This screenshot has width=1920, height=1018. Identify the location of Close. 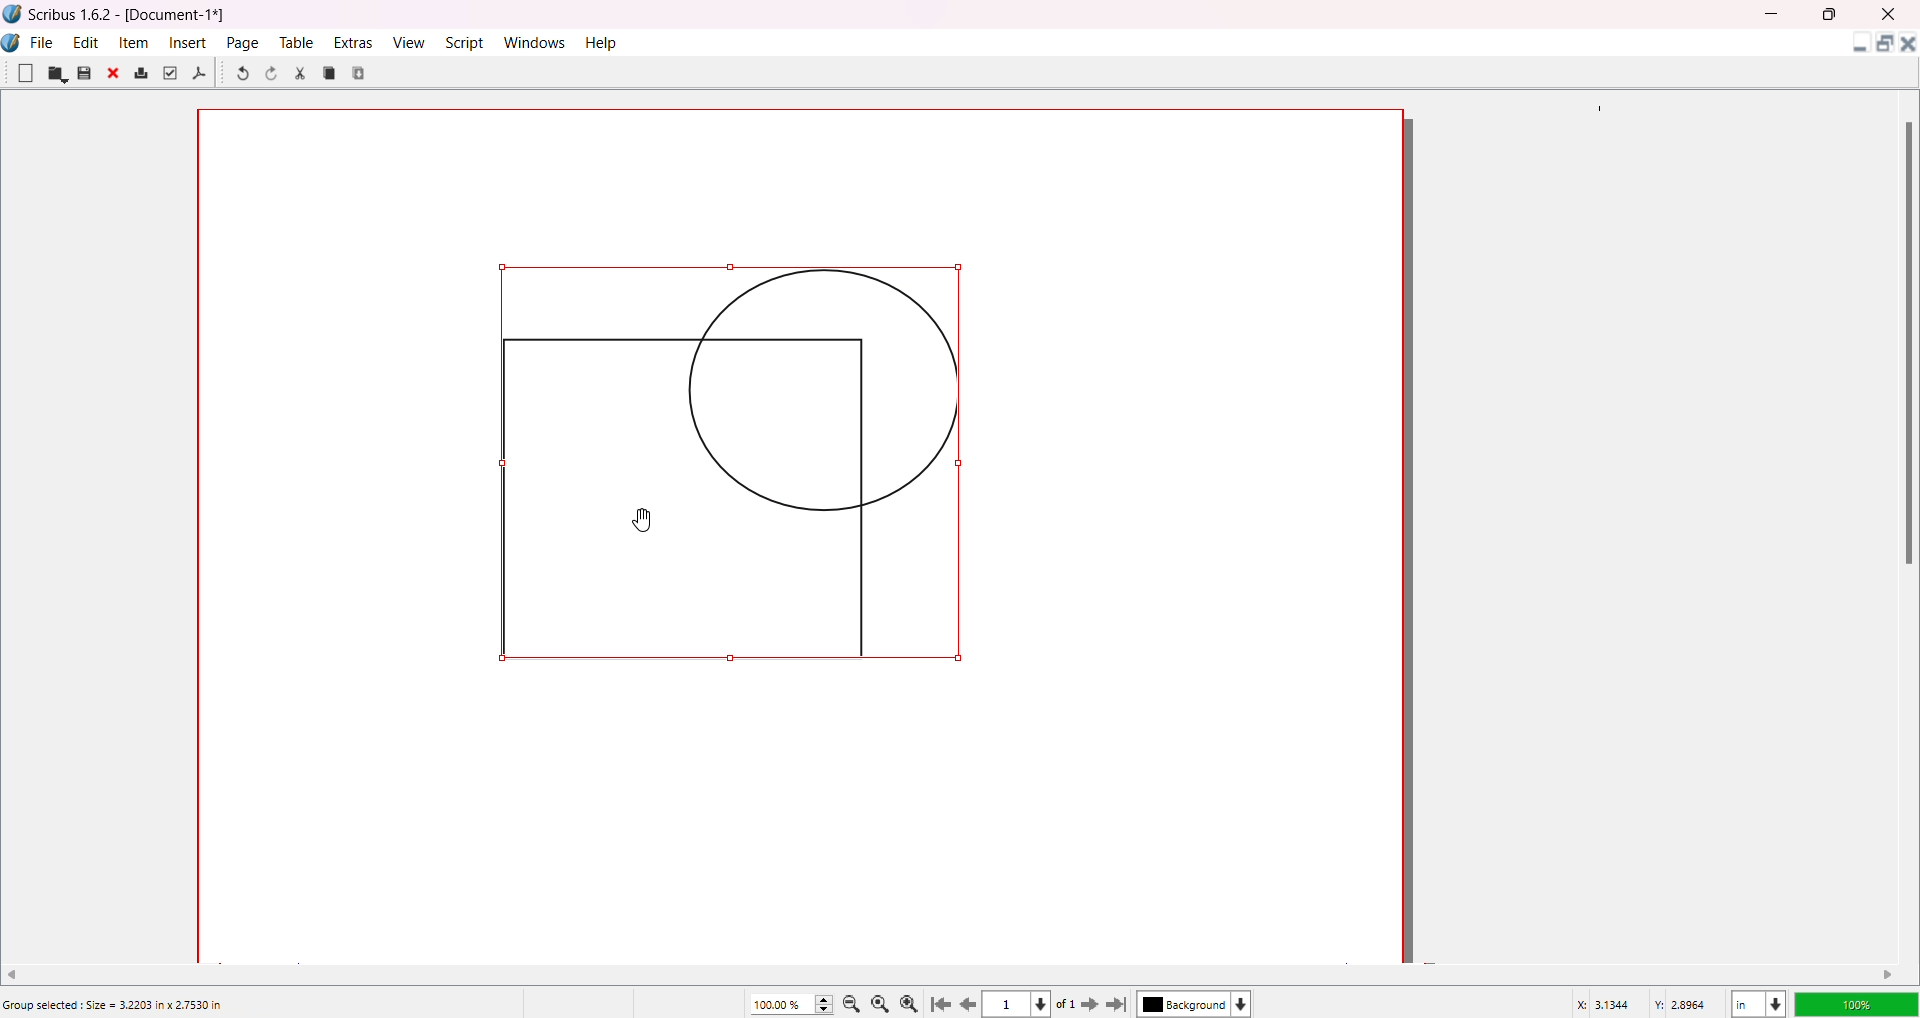
(115, 75).